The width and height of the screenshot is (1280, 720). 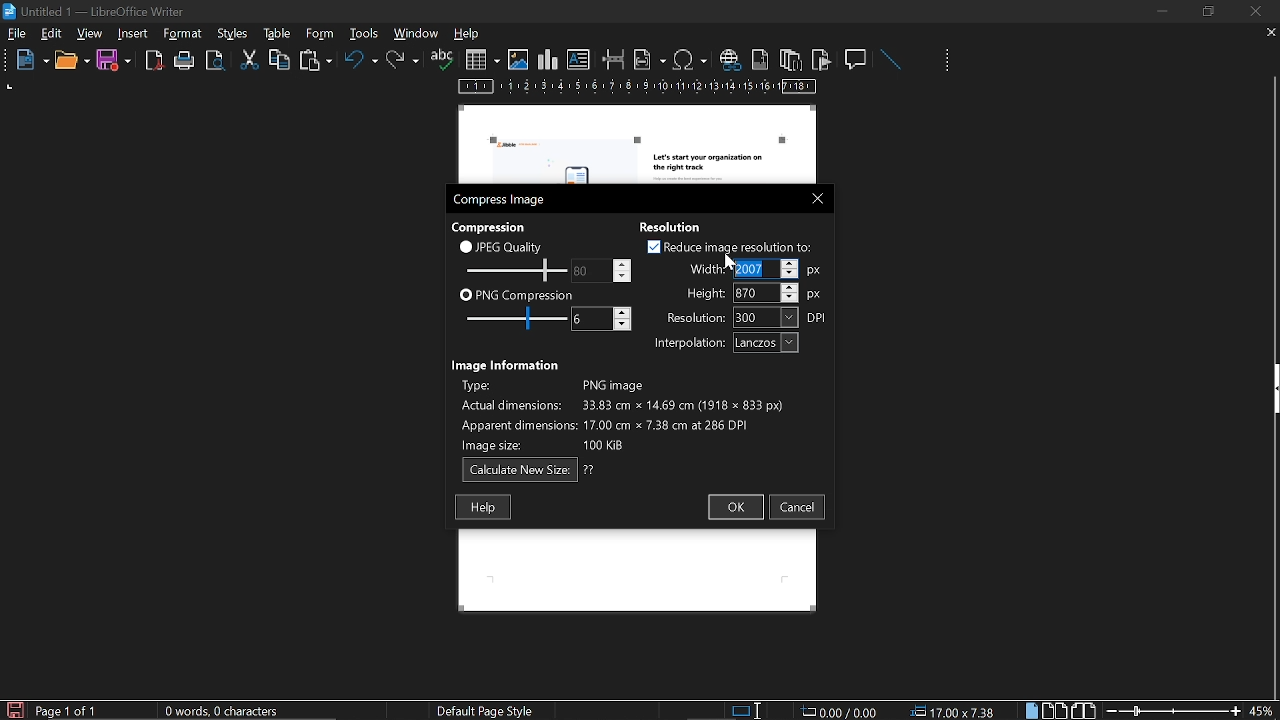 What do you see at coordinates (314, 62) in the screenshot?
I see `paste` at bounding box center [314, 62].